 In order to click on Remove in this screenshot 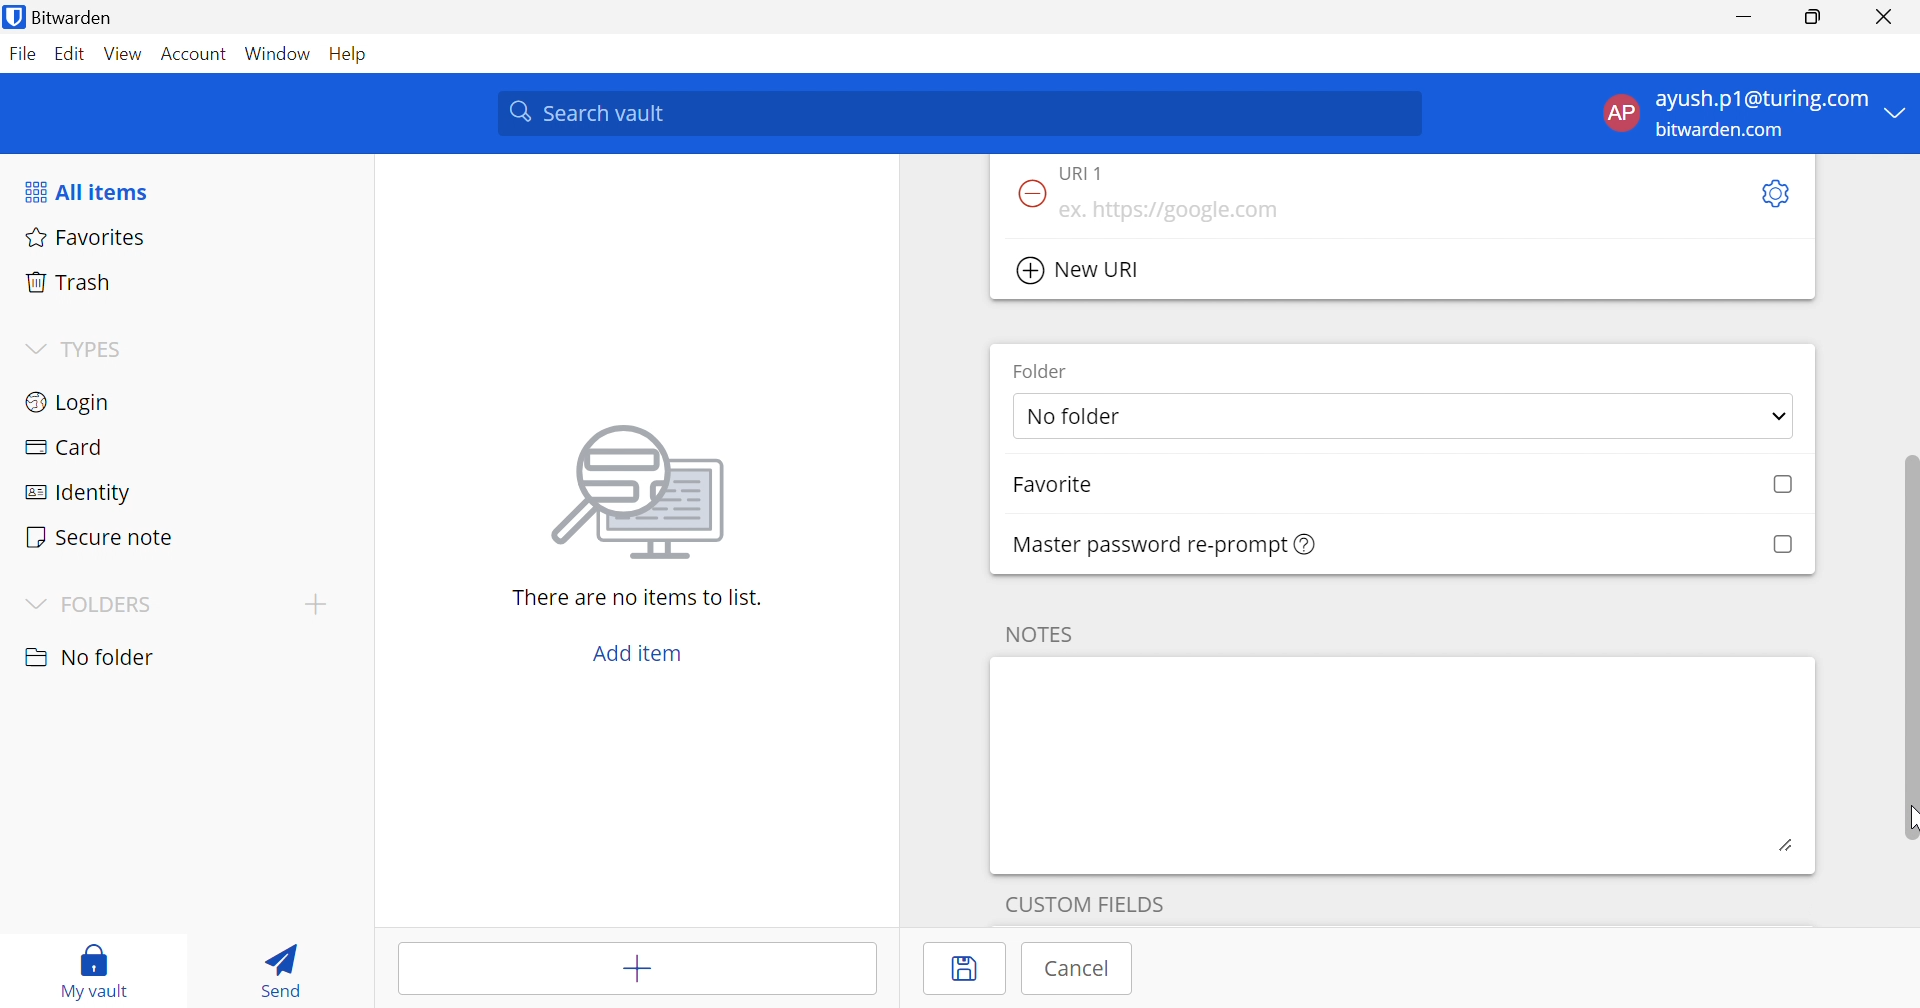, I will do `click(1028, 195)`.